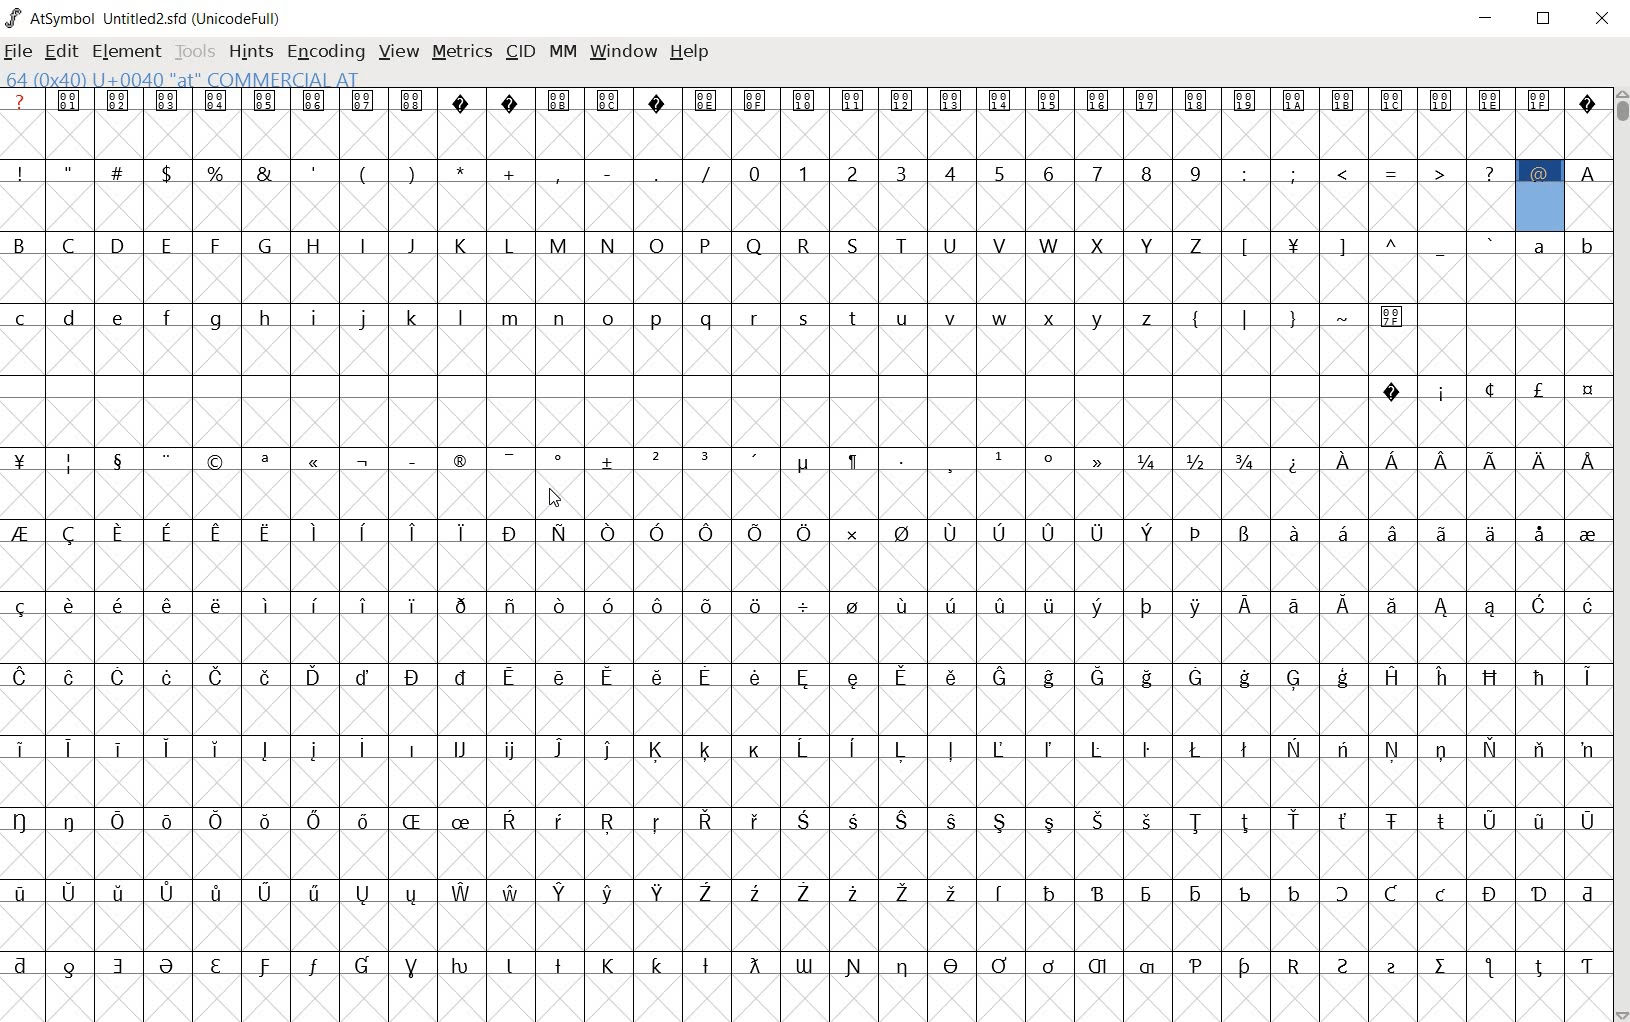 The image size is (1630, 1022). Describe the element at coordinates (1299, 315) in the screenshot. I see `symbols` at that location.